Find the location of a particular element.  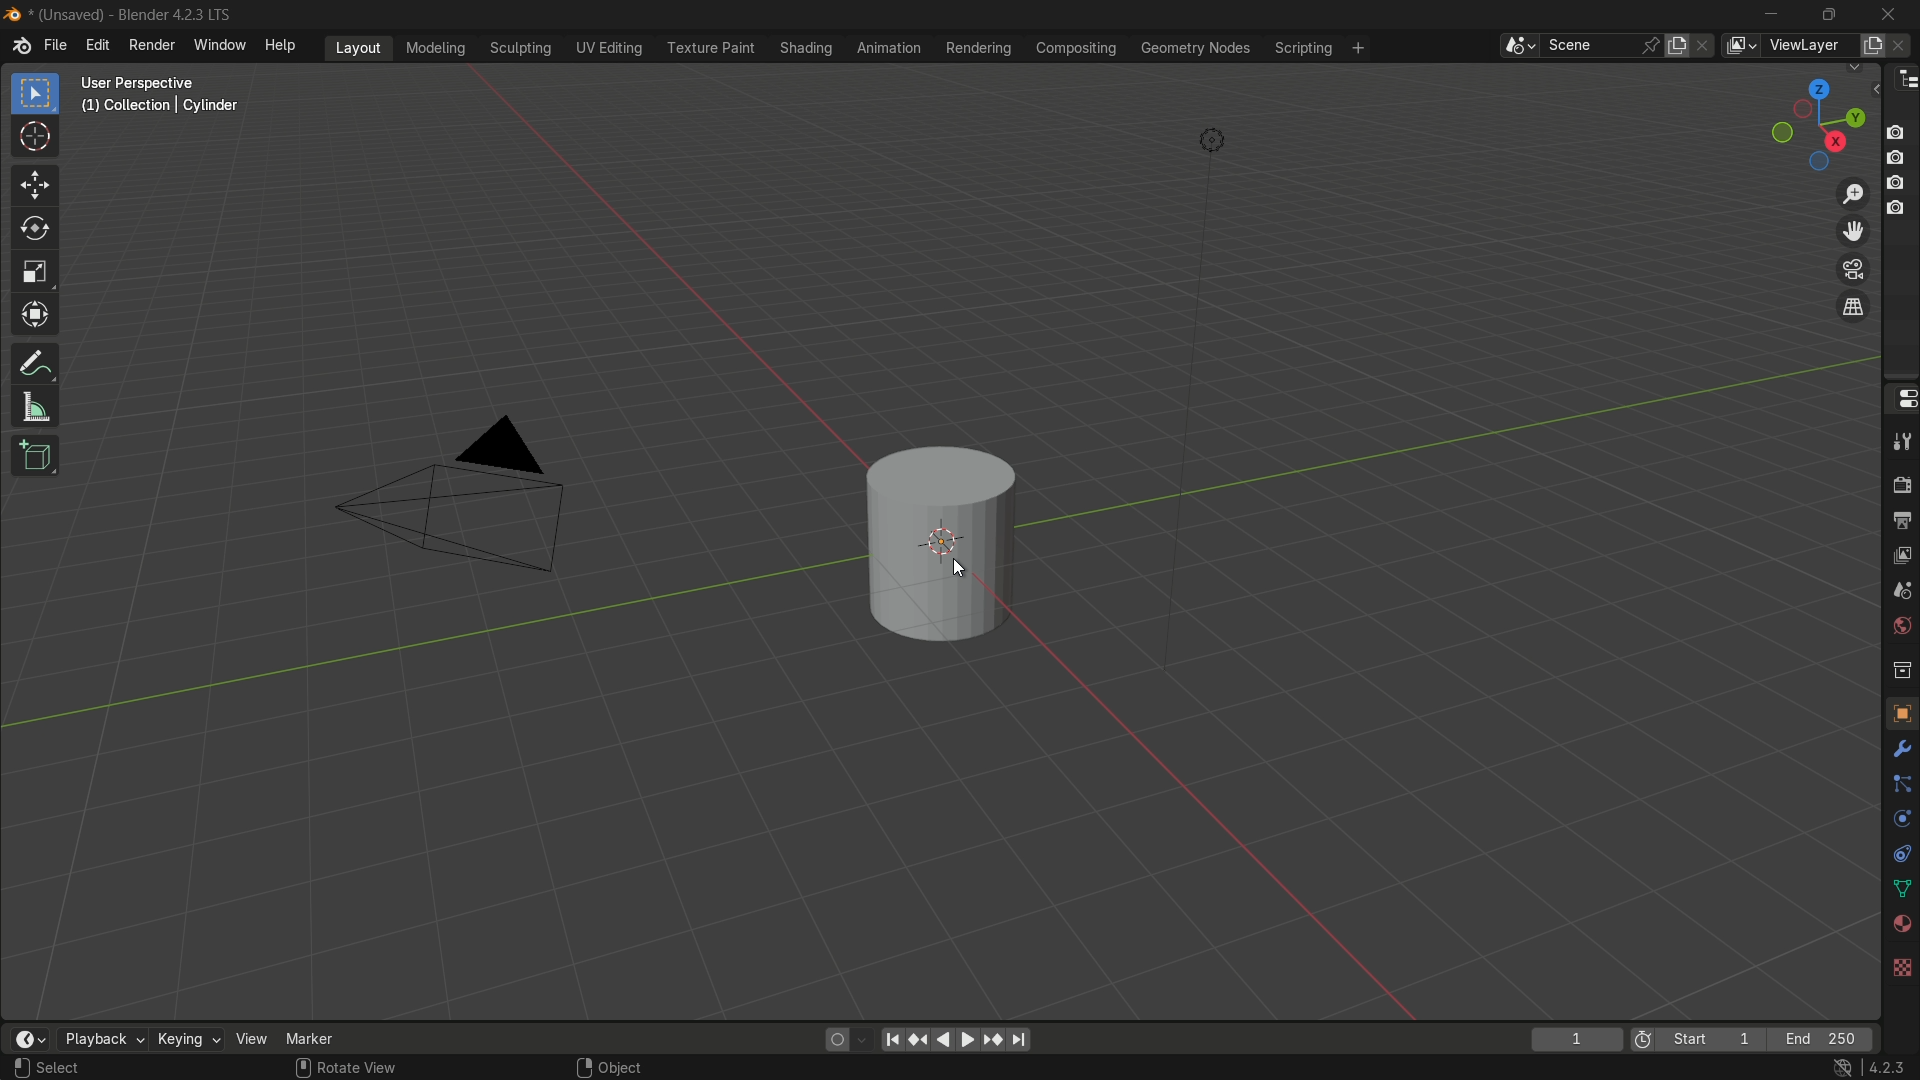

auto keyframing is located at coordinates (862, 1039).